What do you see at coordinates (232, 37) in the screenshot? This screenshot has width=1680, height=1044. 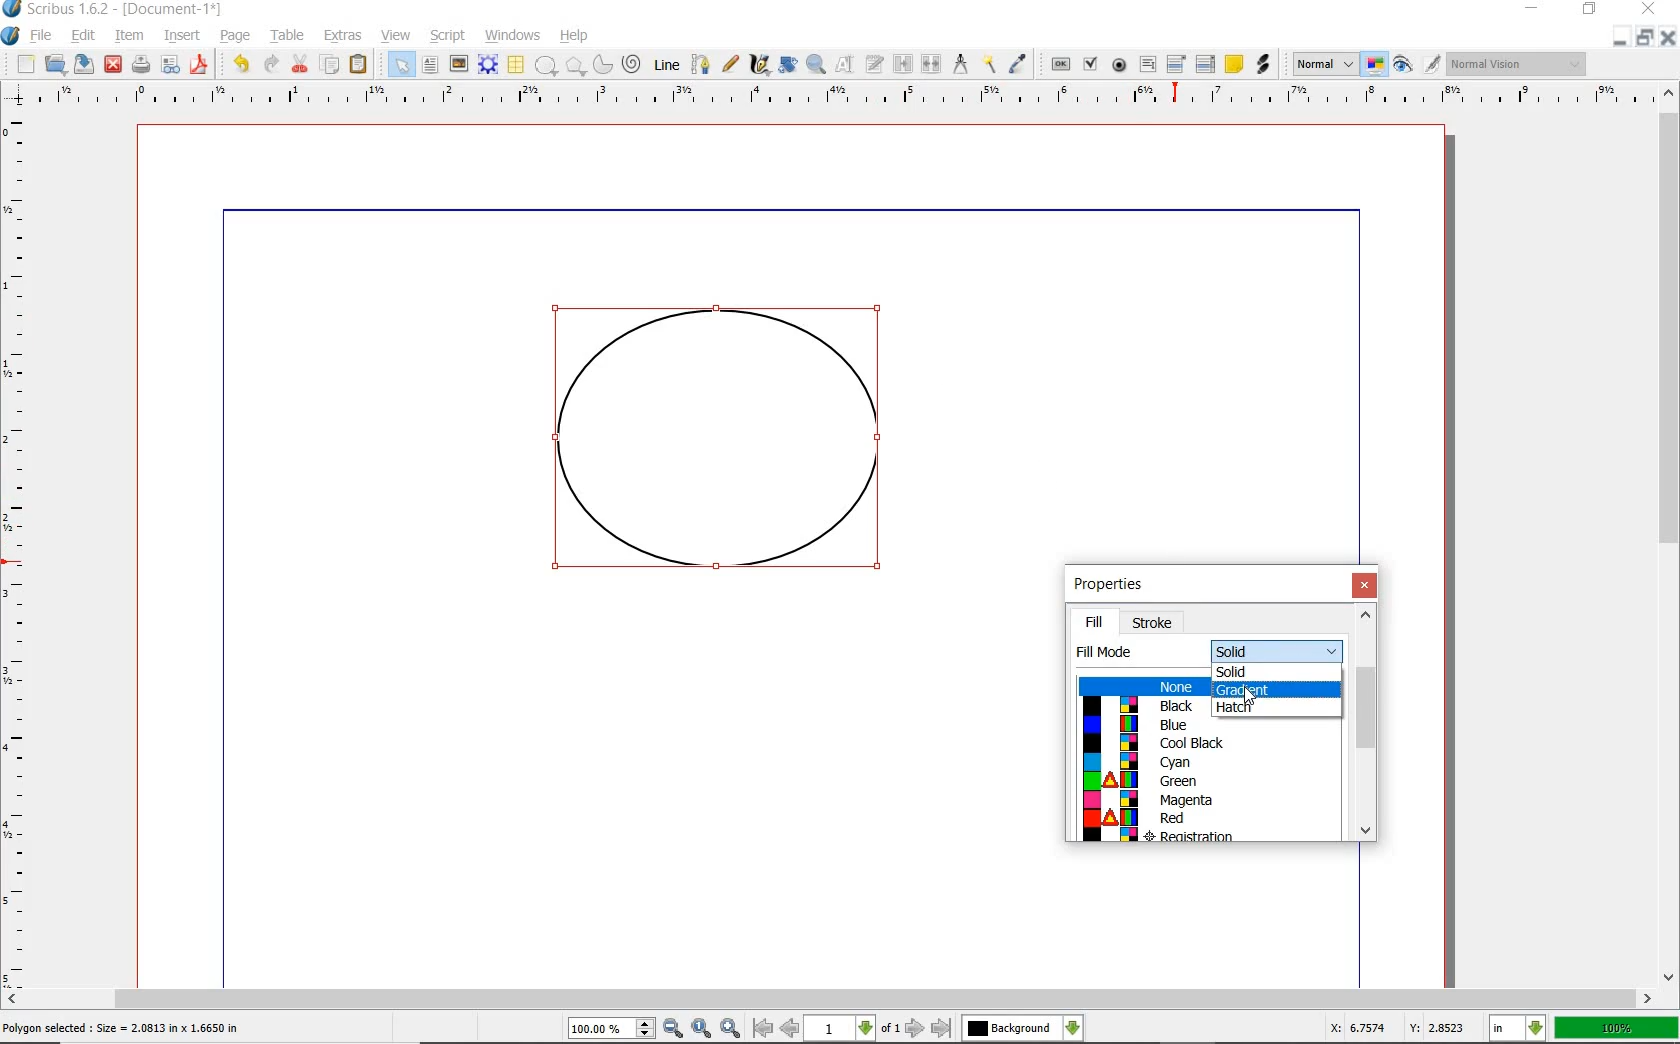 I see `PAGE` at bounding box center [232, 37].